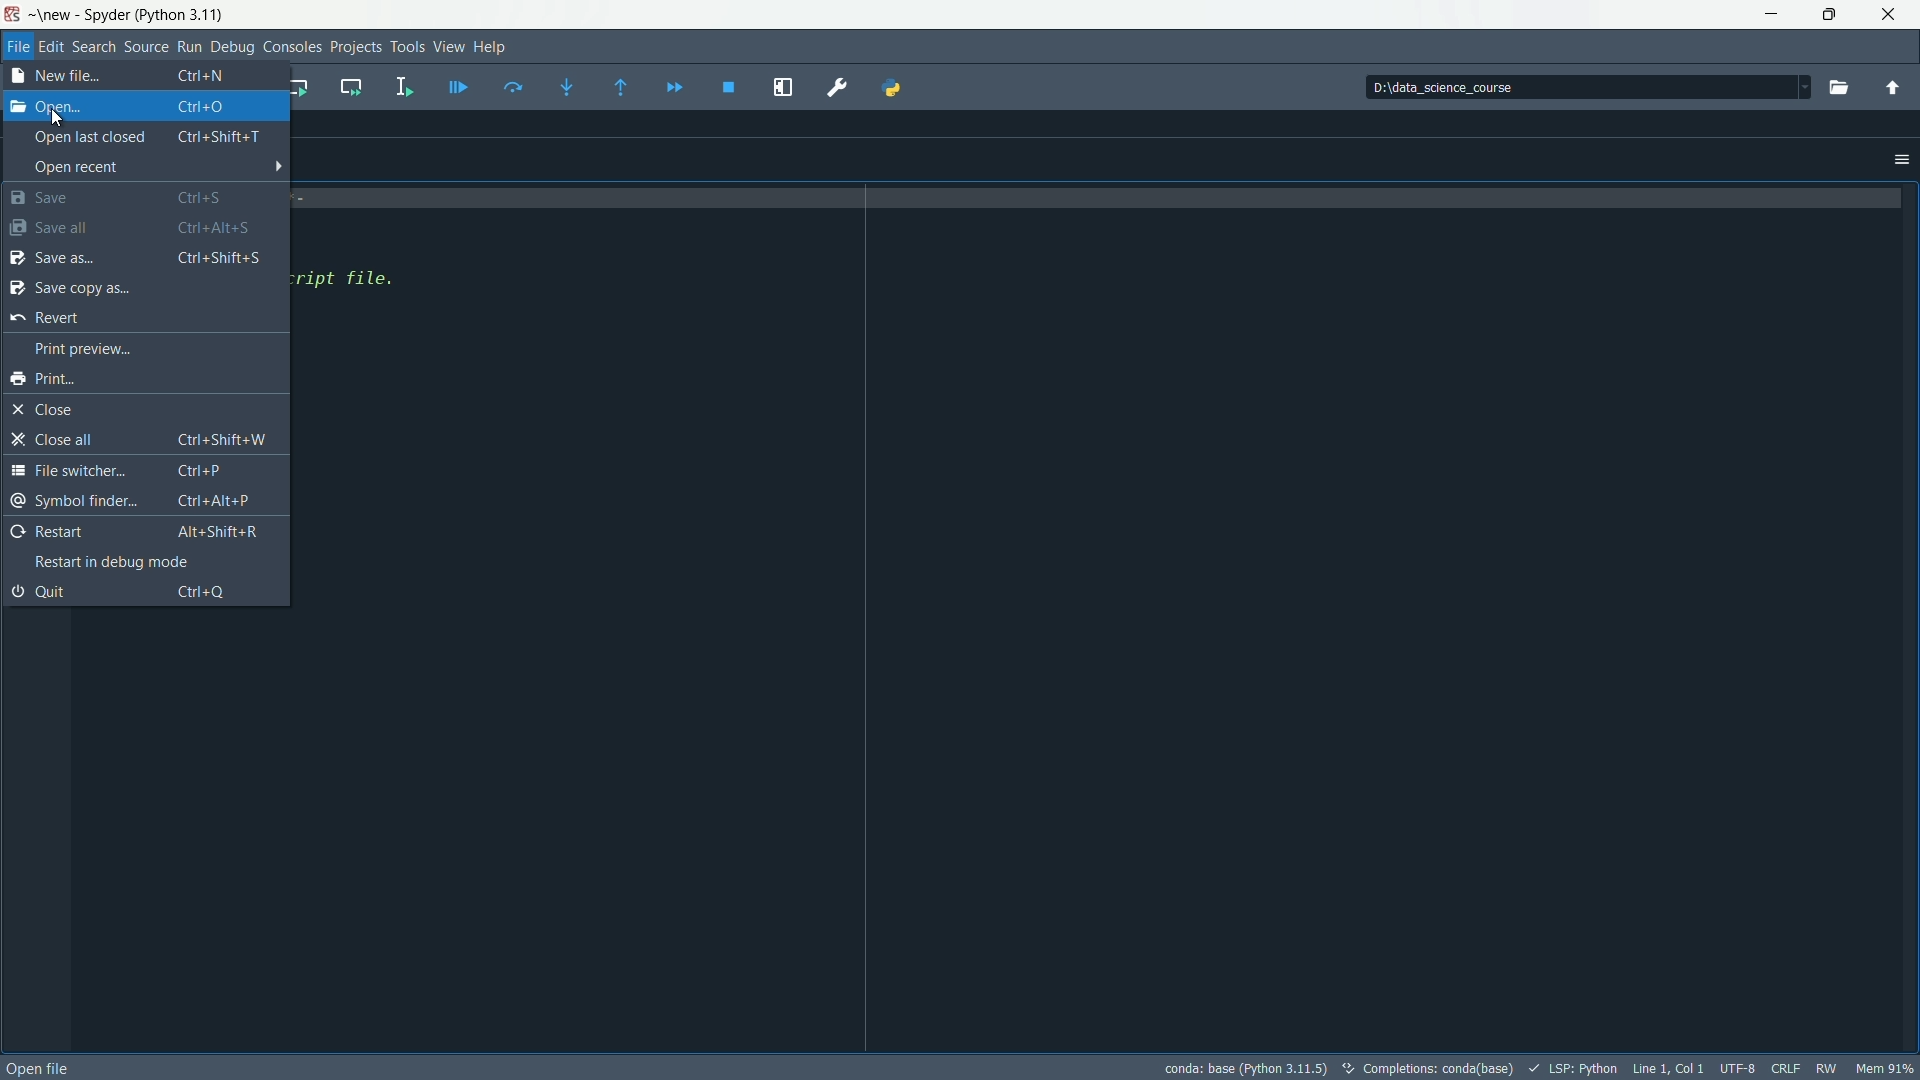 The width and height of the screenshot is (1920, 1080). Describe the element at coordinates (159, 165) in the screenshot. I see `open recent` at that location.